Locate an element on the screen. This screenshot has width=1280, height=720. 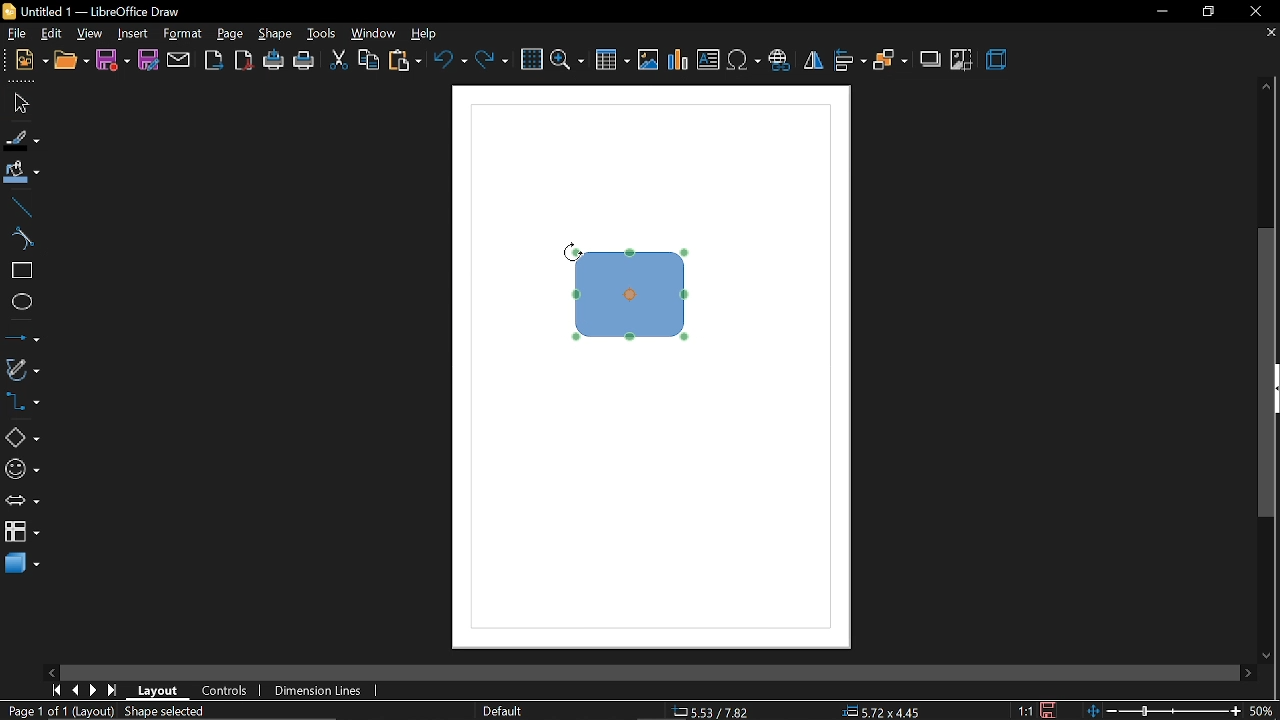
export is located at coordinates (213, 60).